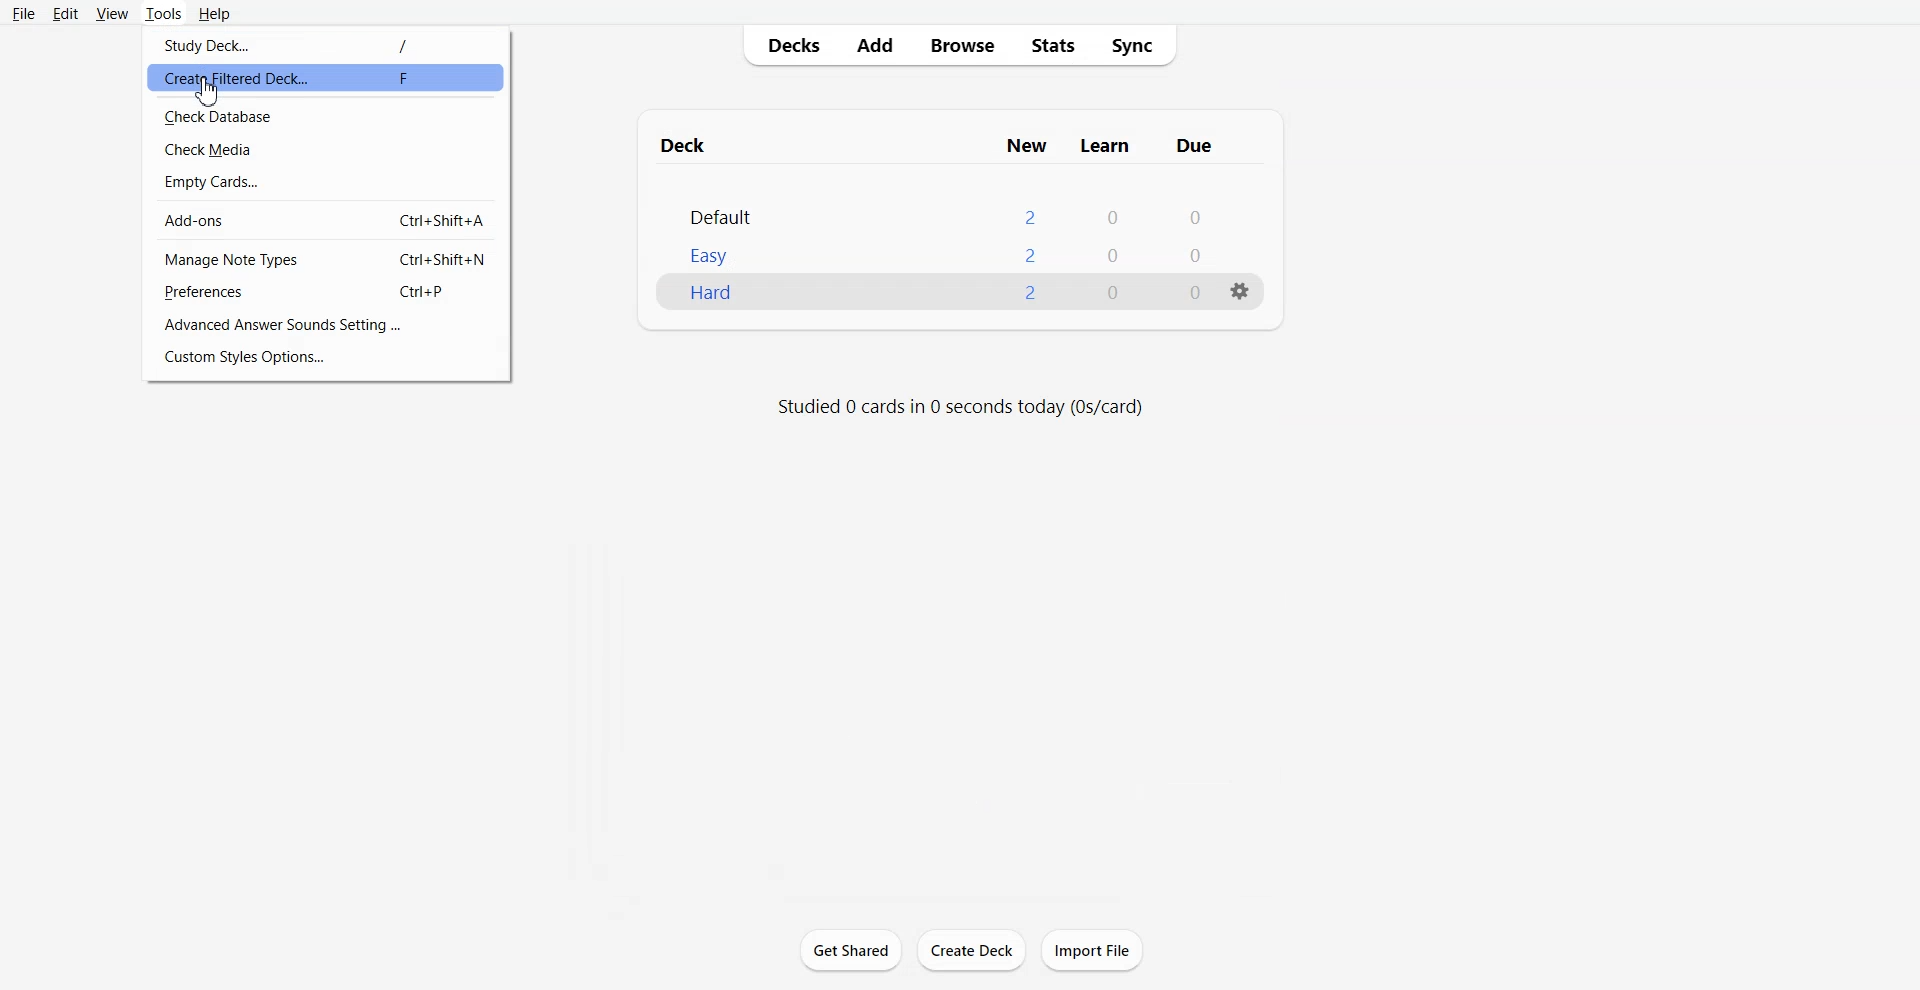 This screenshot has height=990, width=1920. Describe the element at coordinates (1053, 46) in the screenshot. I see `Stats` at that location.